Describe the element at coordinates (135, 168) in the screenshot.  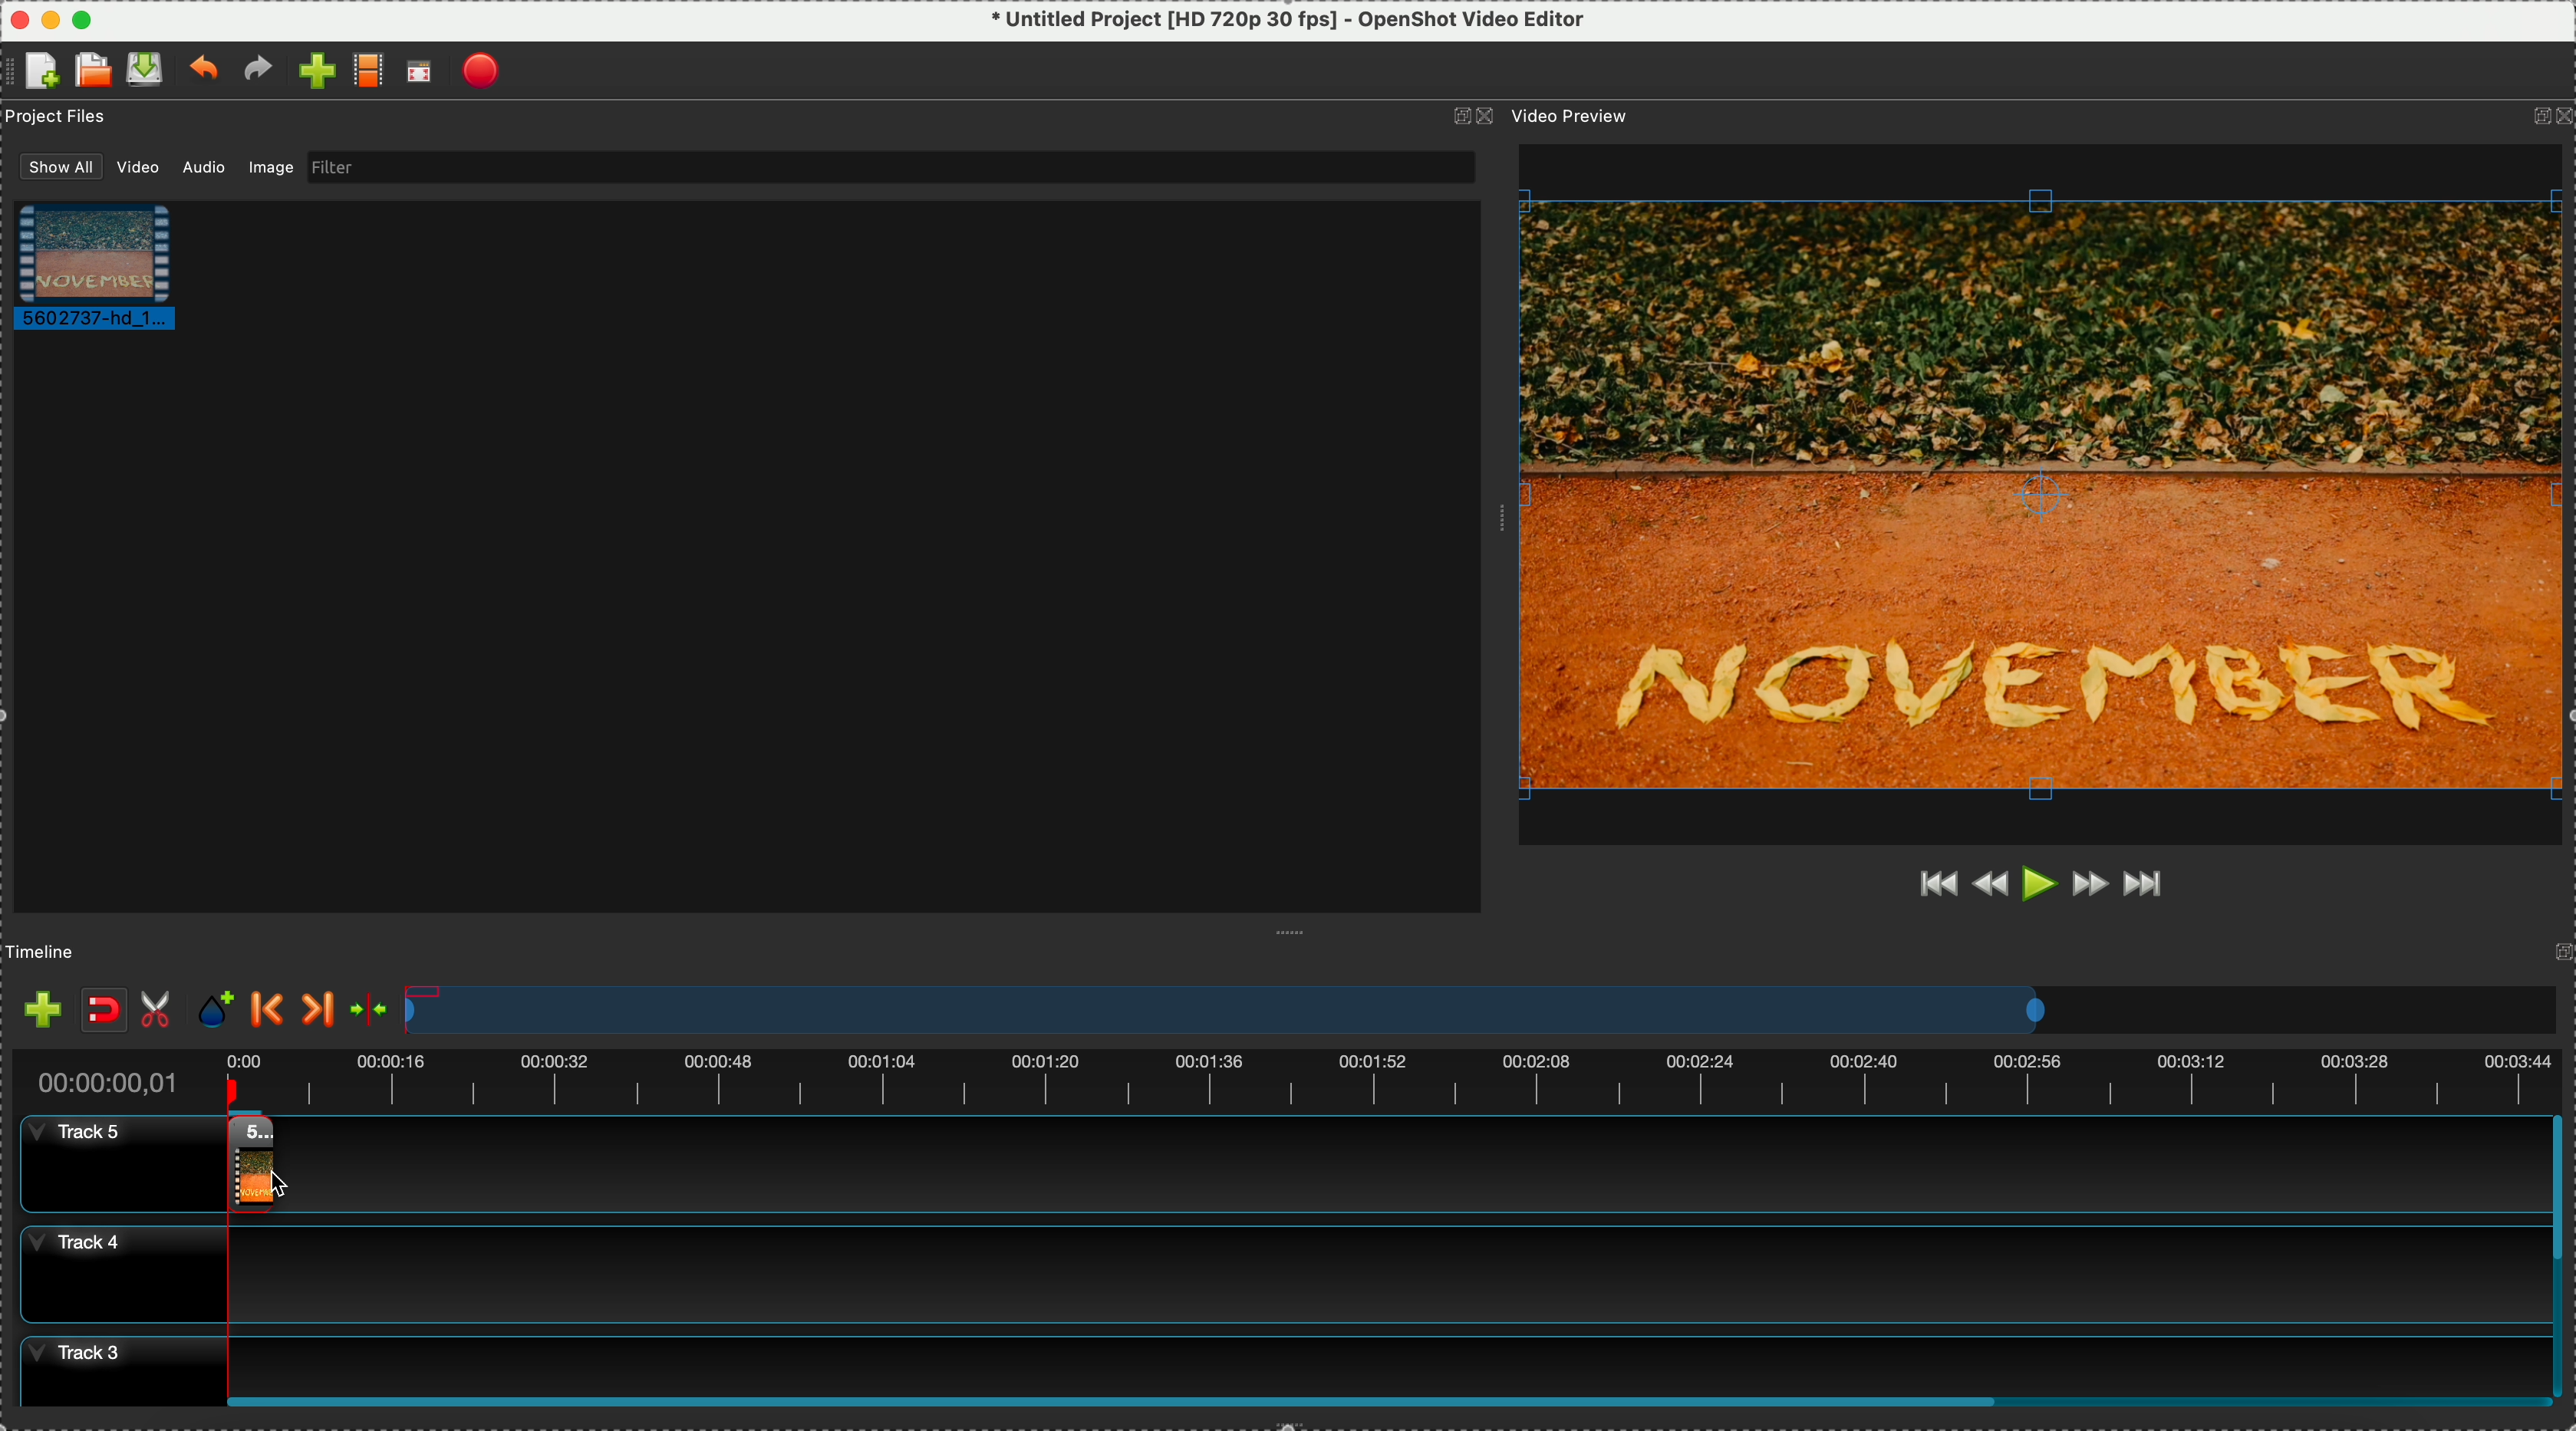
I see `video` at that location.